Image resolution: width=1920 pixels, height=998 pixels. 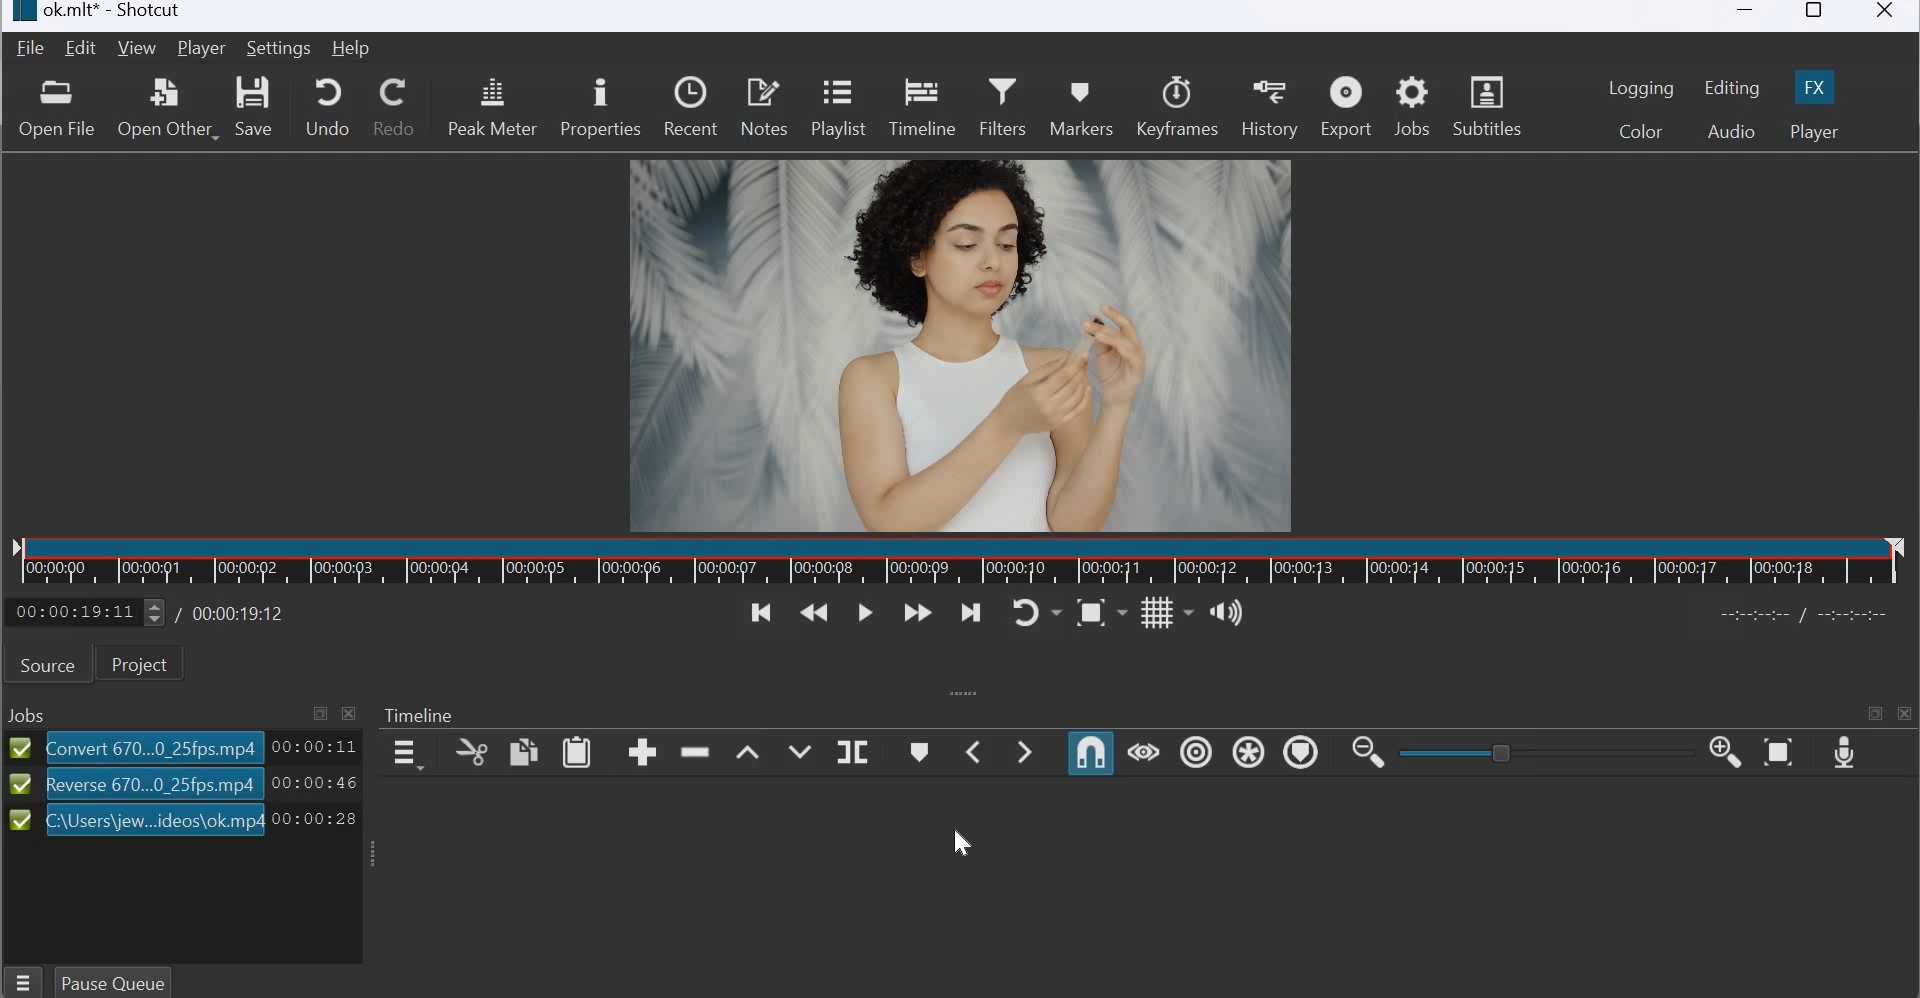 I want to click on Filters, so click(x=1003, y=104).